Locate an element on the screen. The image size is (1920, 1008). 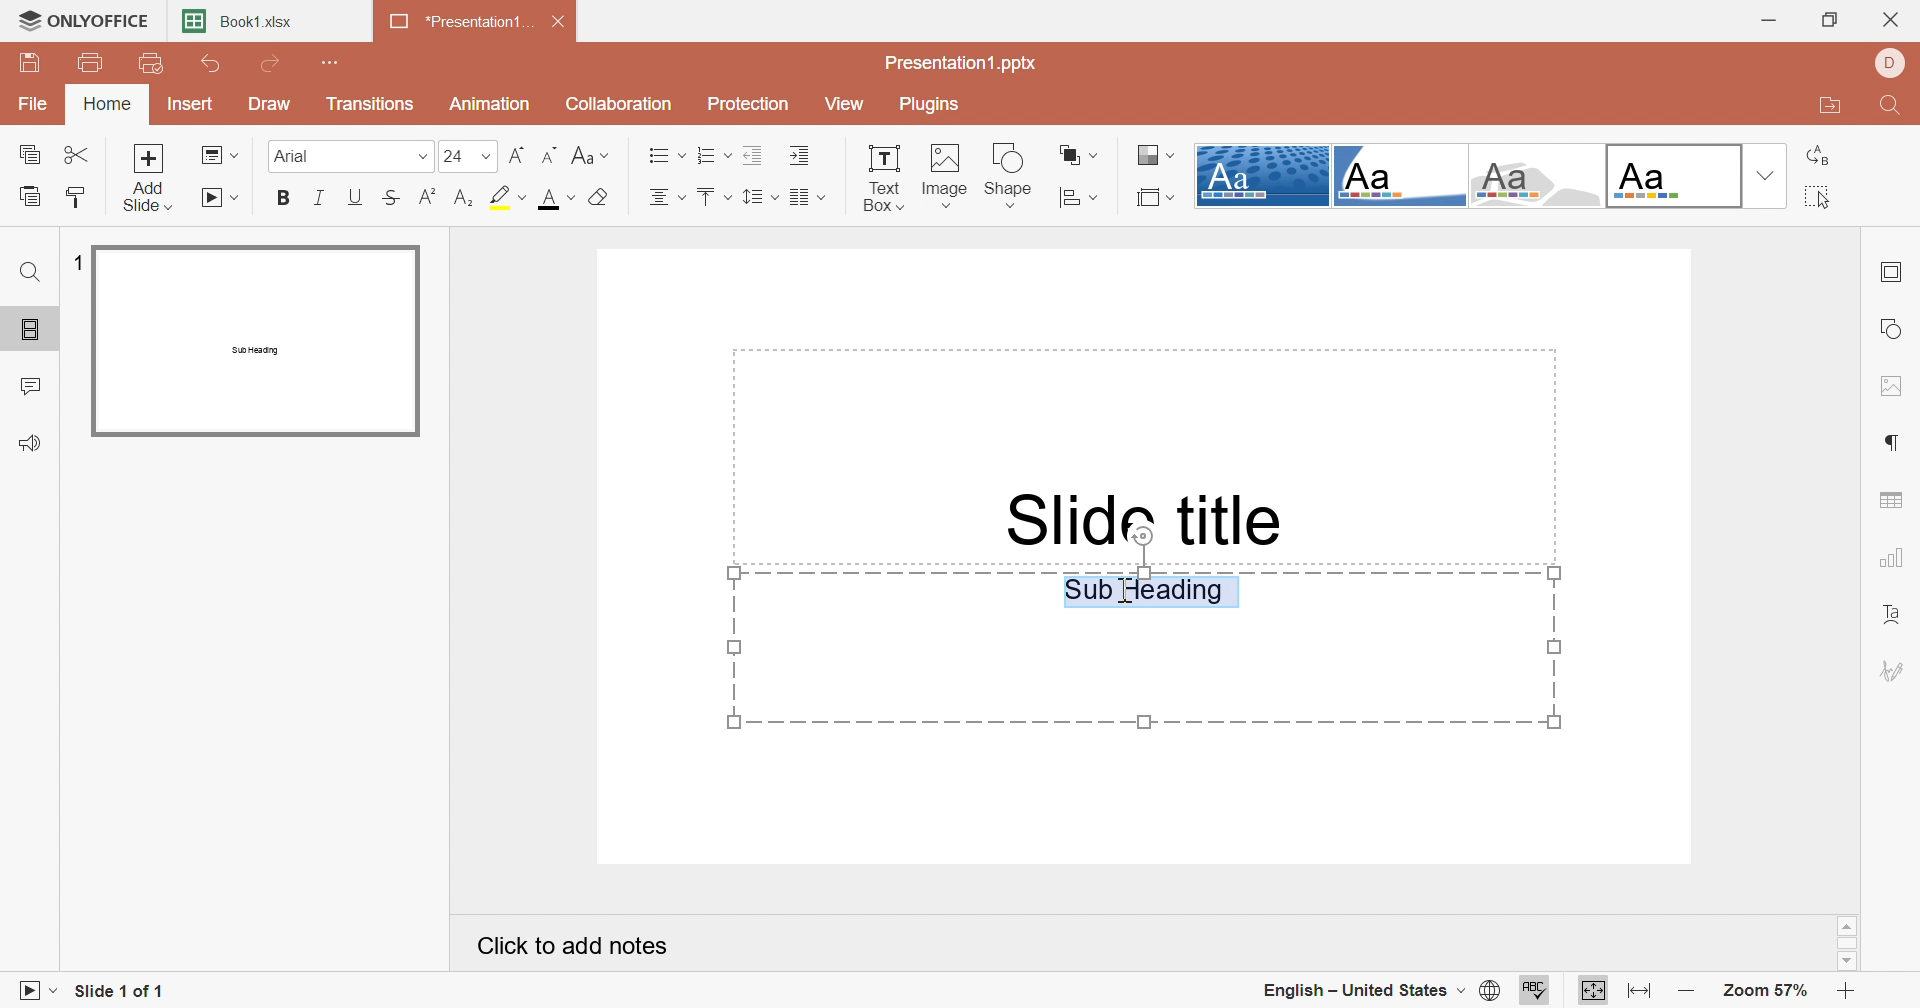
Slide 1 of 1 is located at coordinates (129, 990).